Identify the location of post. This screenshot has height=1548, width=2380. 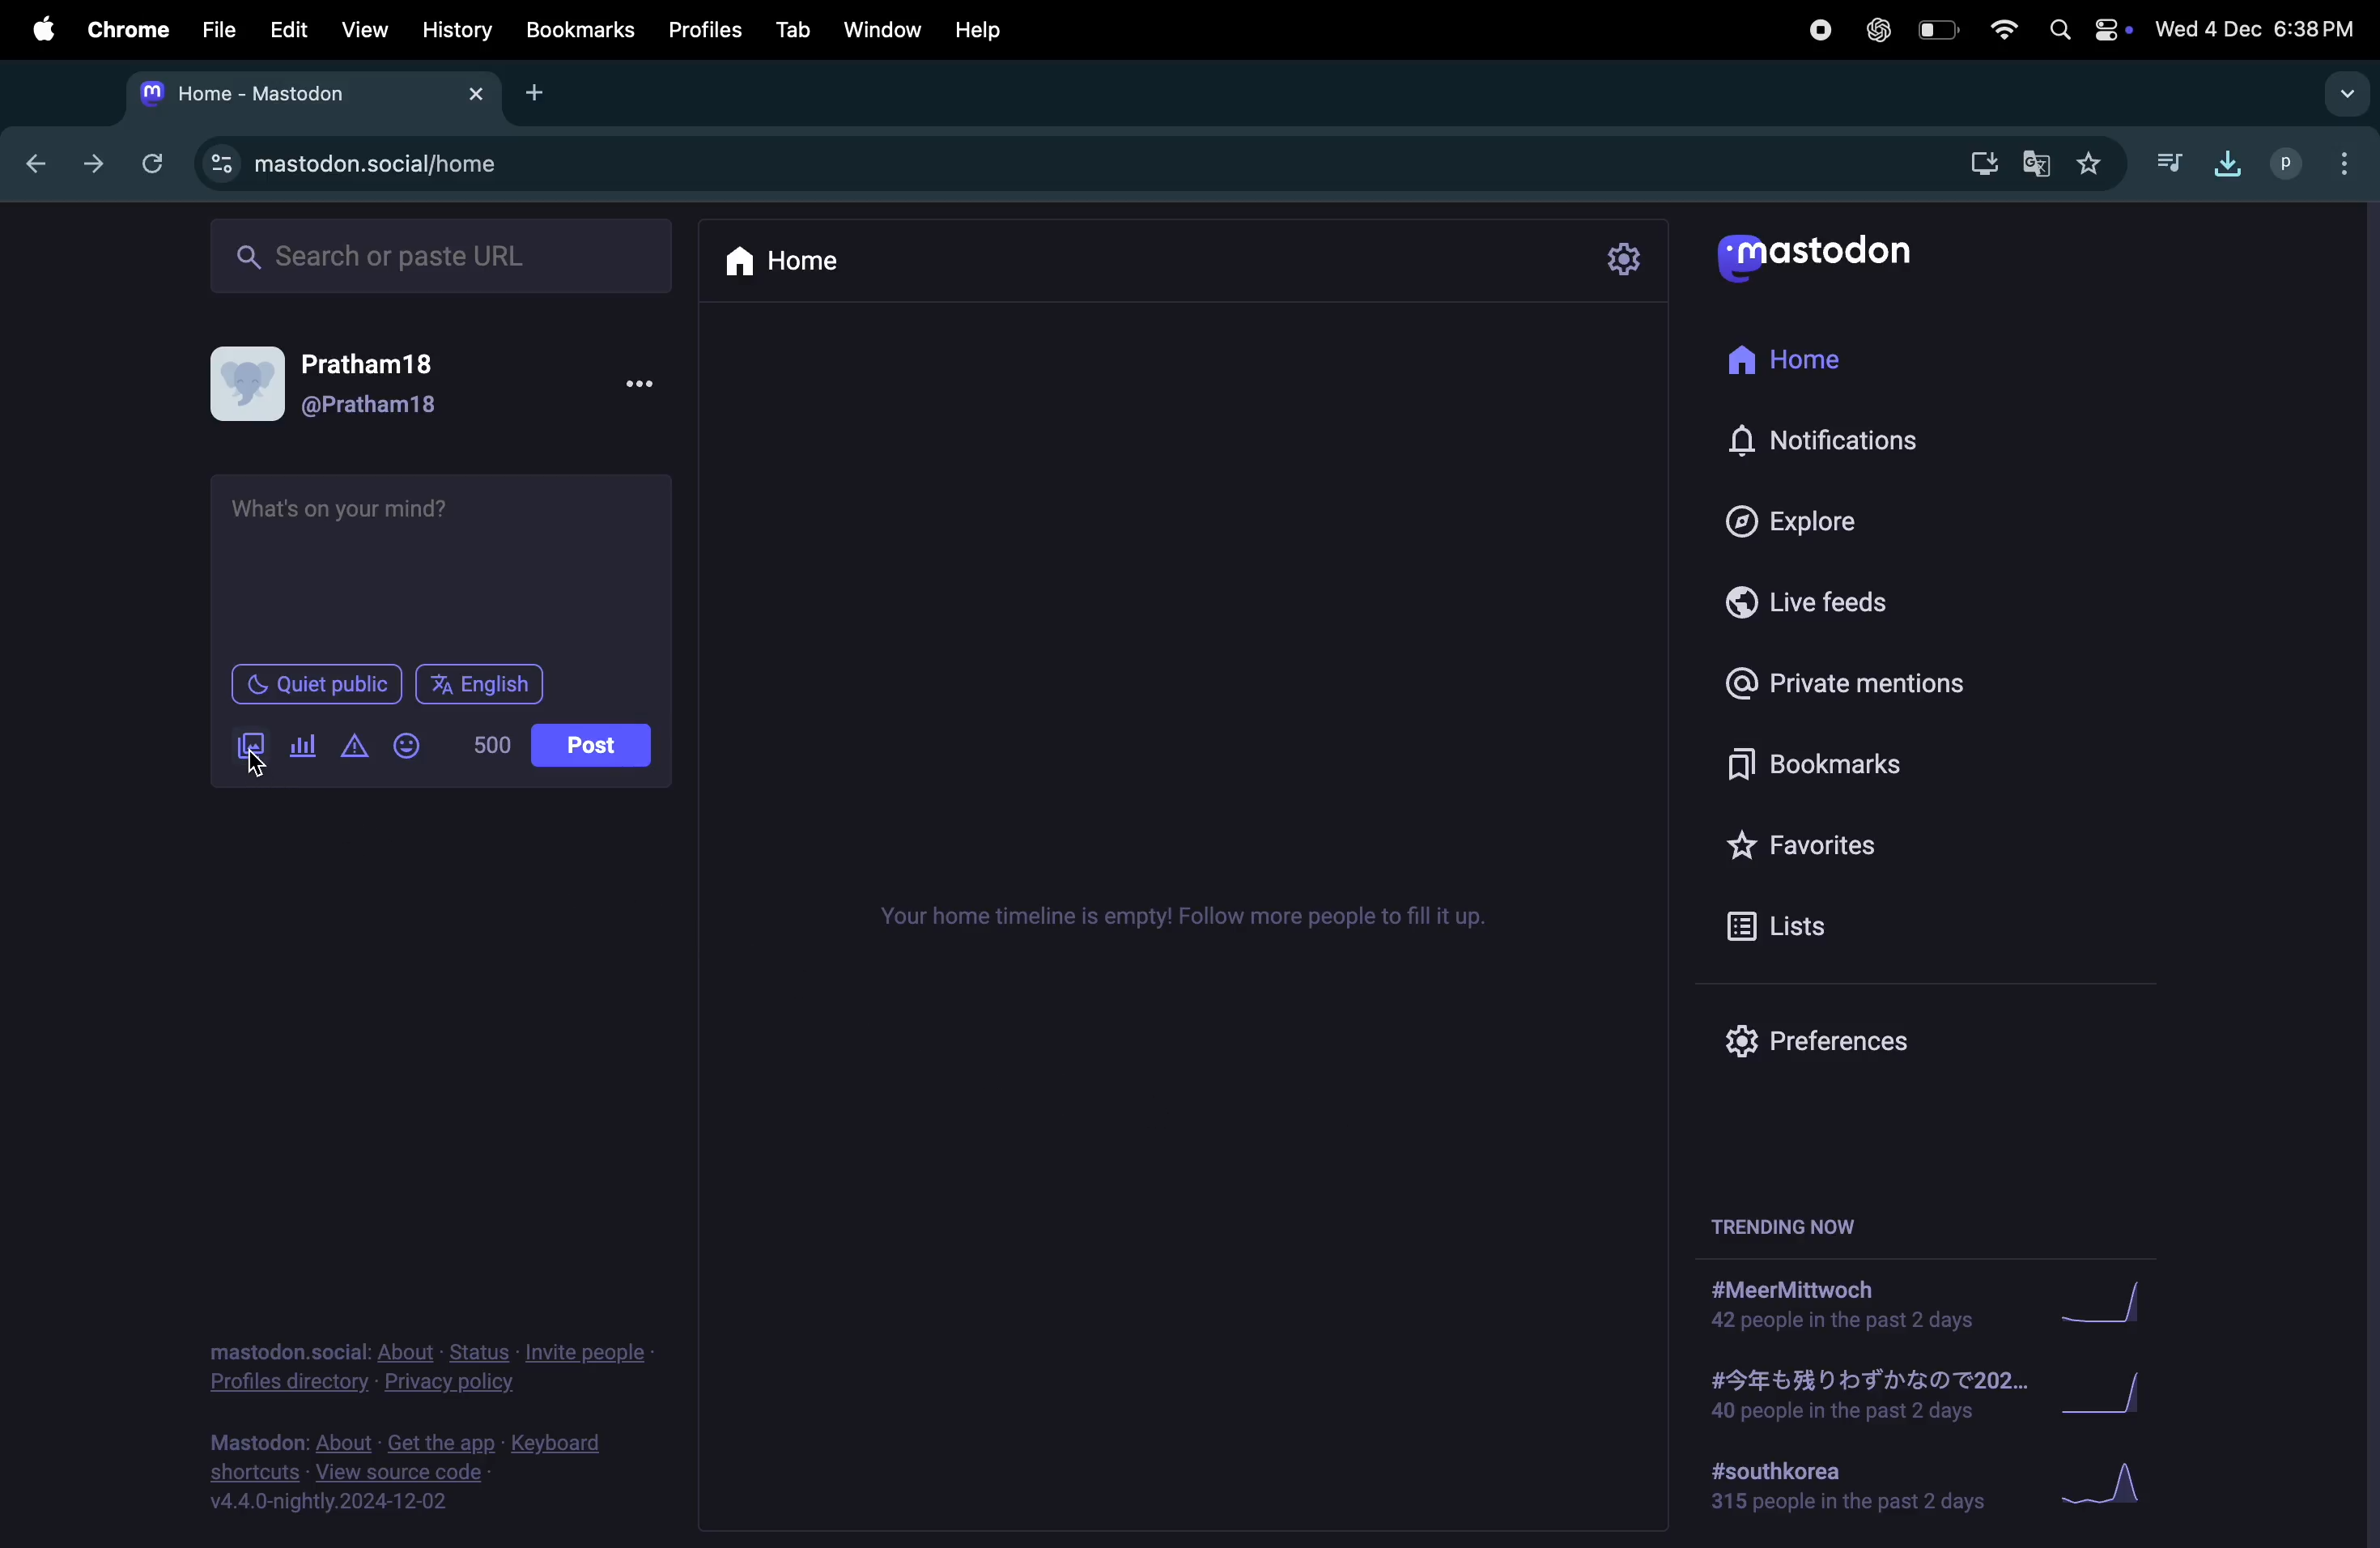
(591, 745).